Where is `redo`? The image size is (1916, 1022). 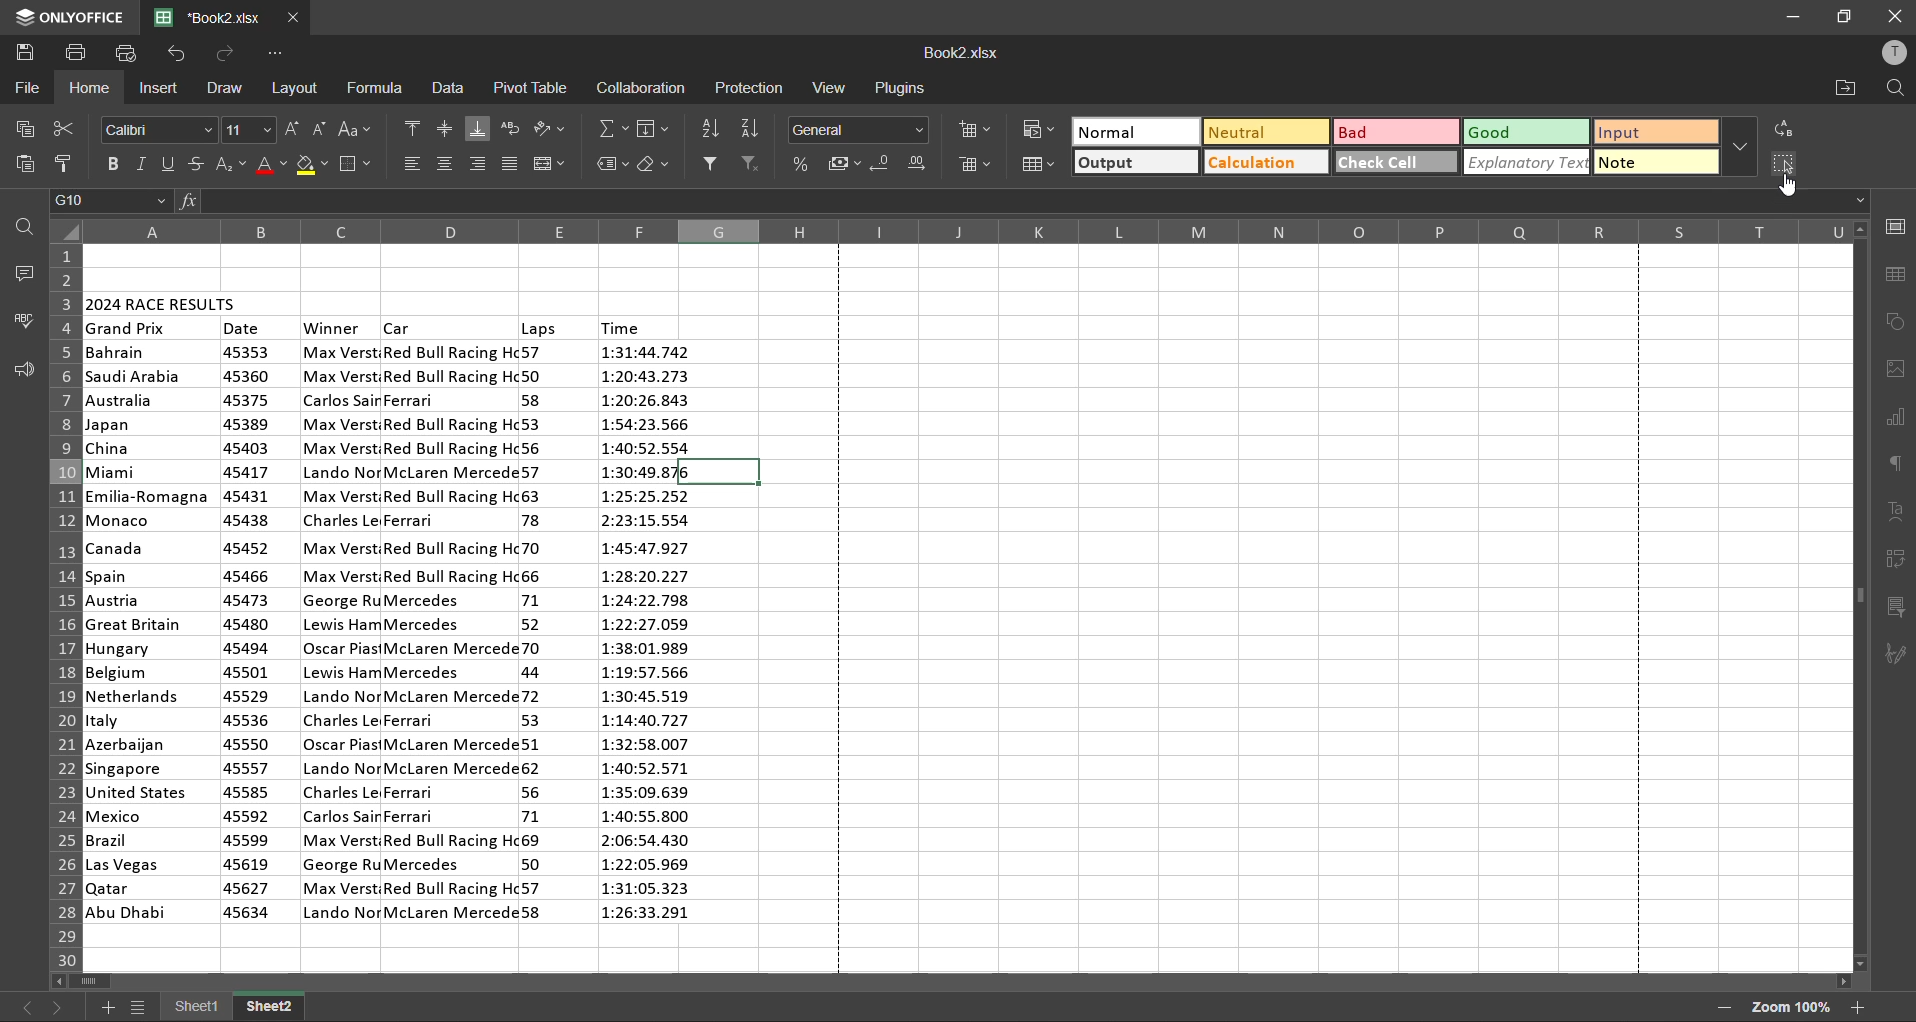 redo is located at coordinates (221, 54).